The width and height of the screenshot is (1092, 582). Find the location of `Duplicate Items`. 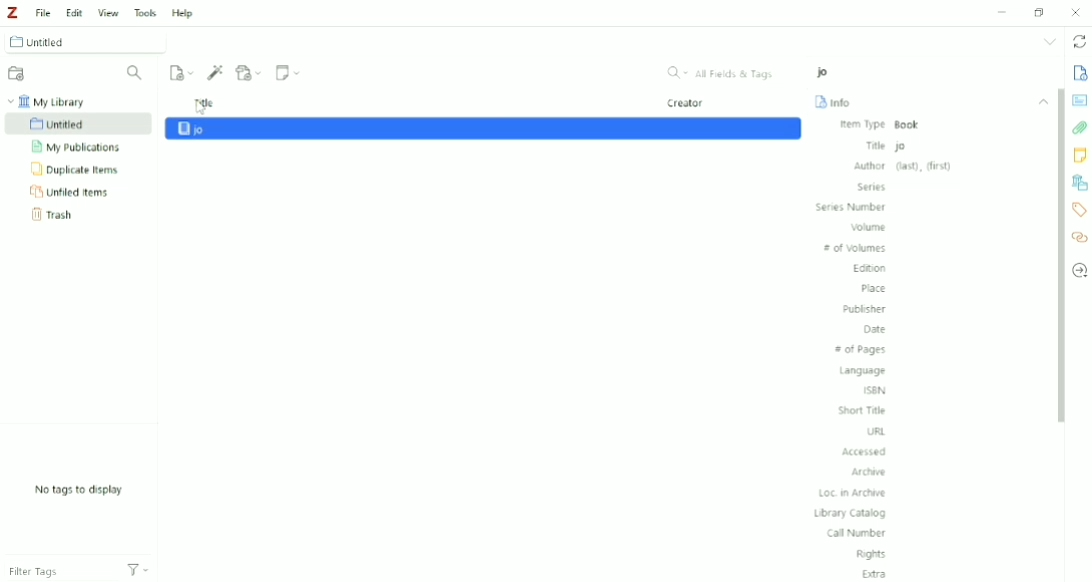

Duplicate Items is located at coordinates (77, 170).